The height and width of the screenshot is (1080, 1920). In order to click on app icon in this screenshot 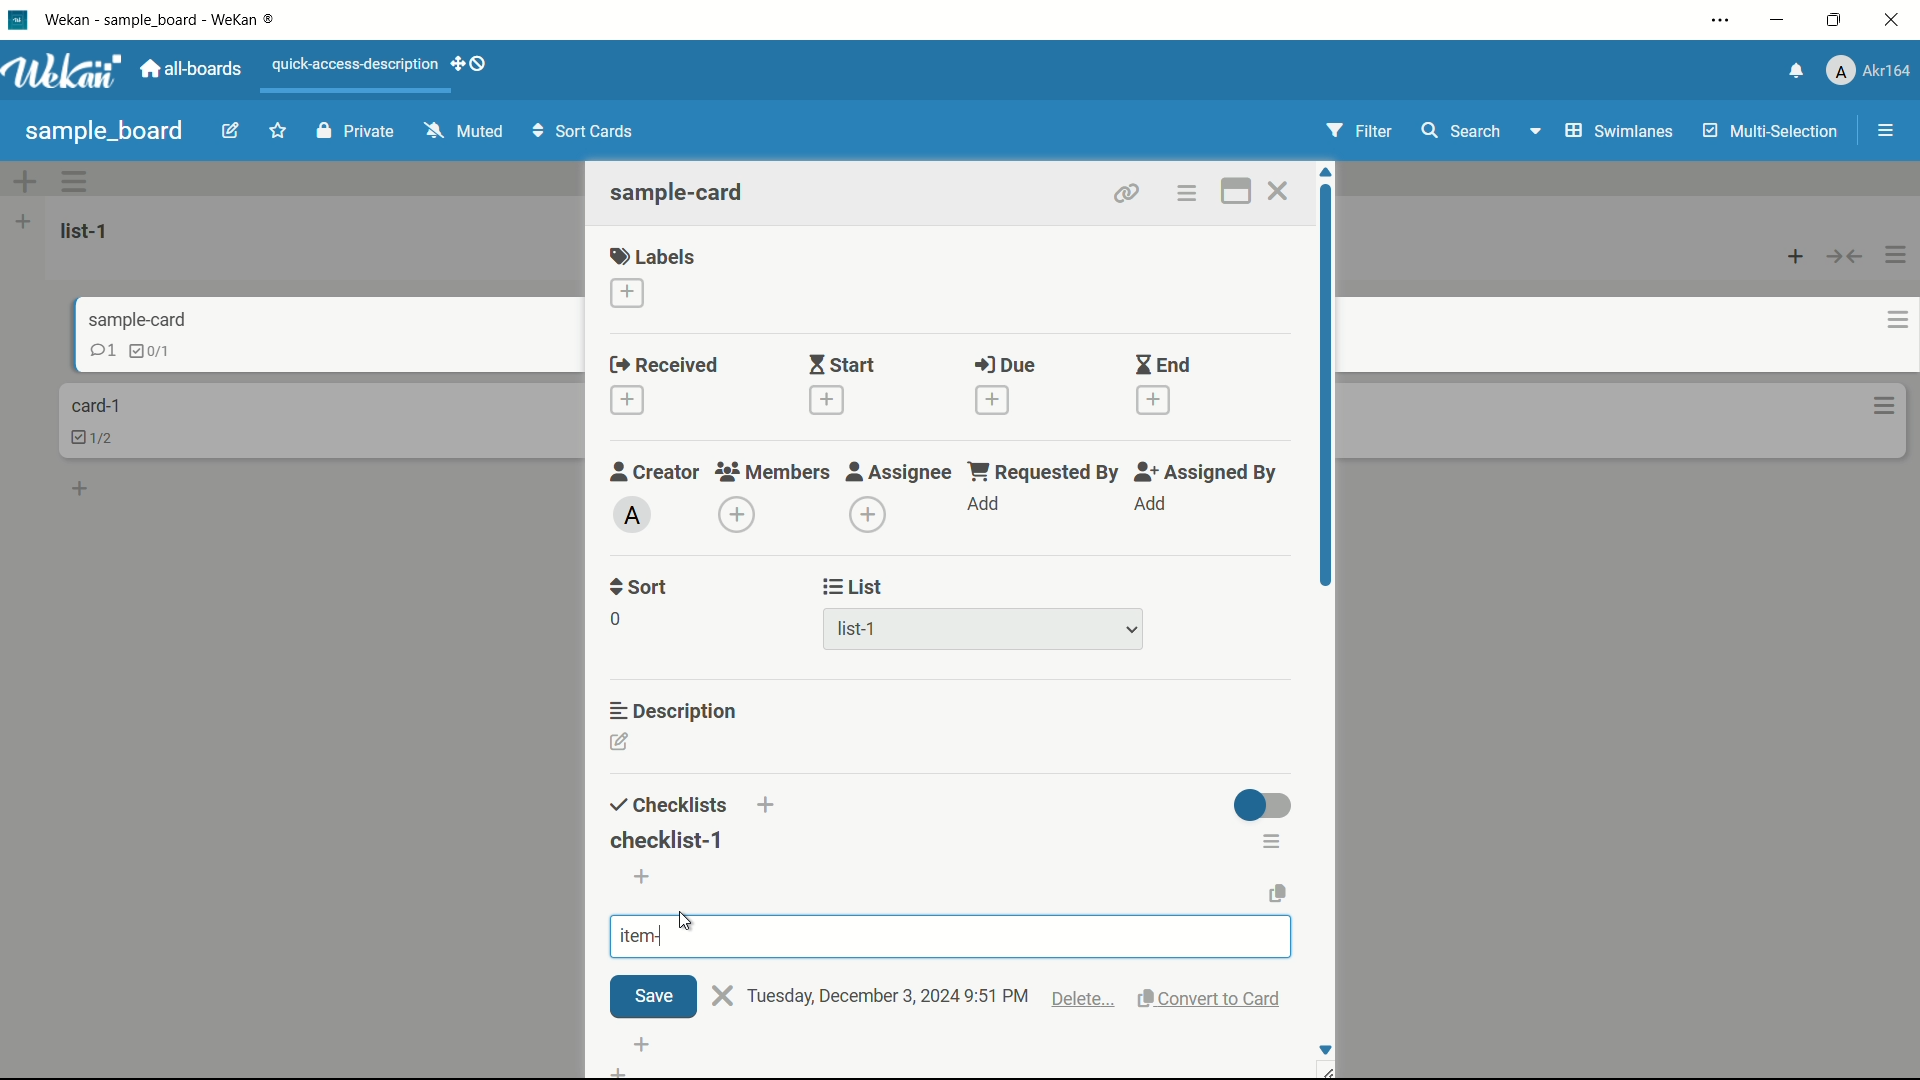, I will do `click(20, 19)`.